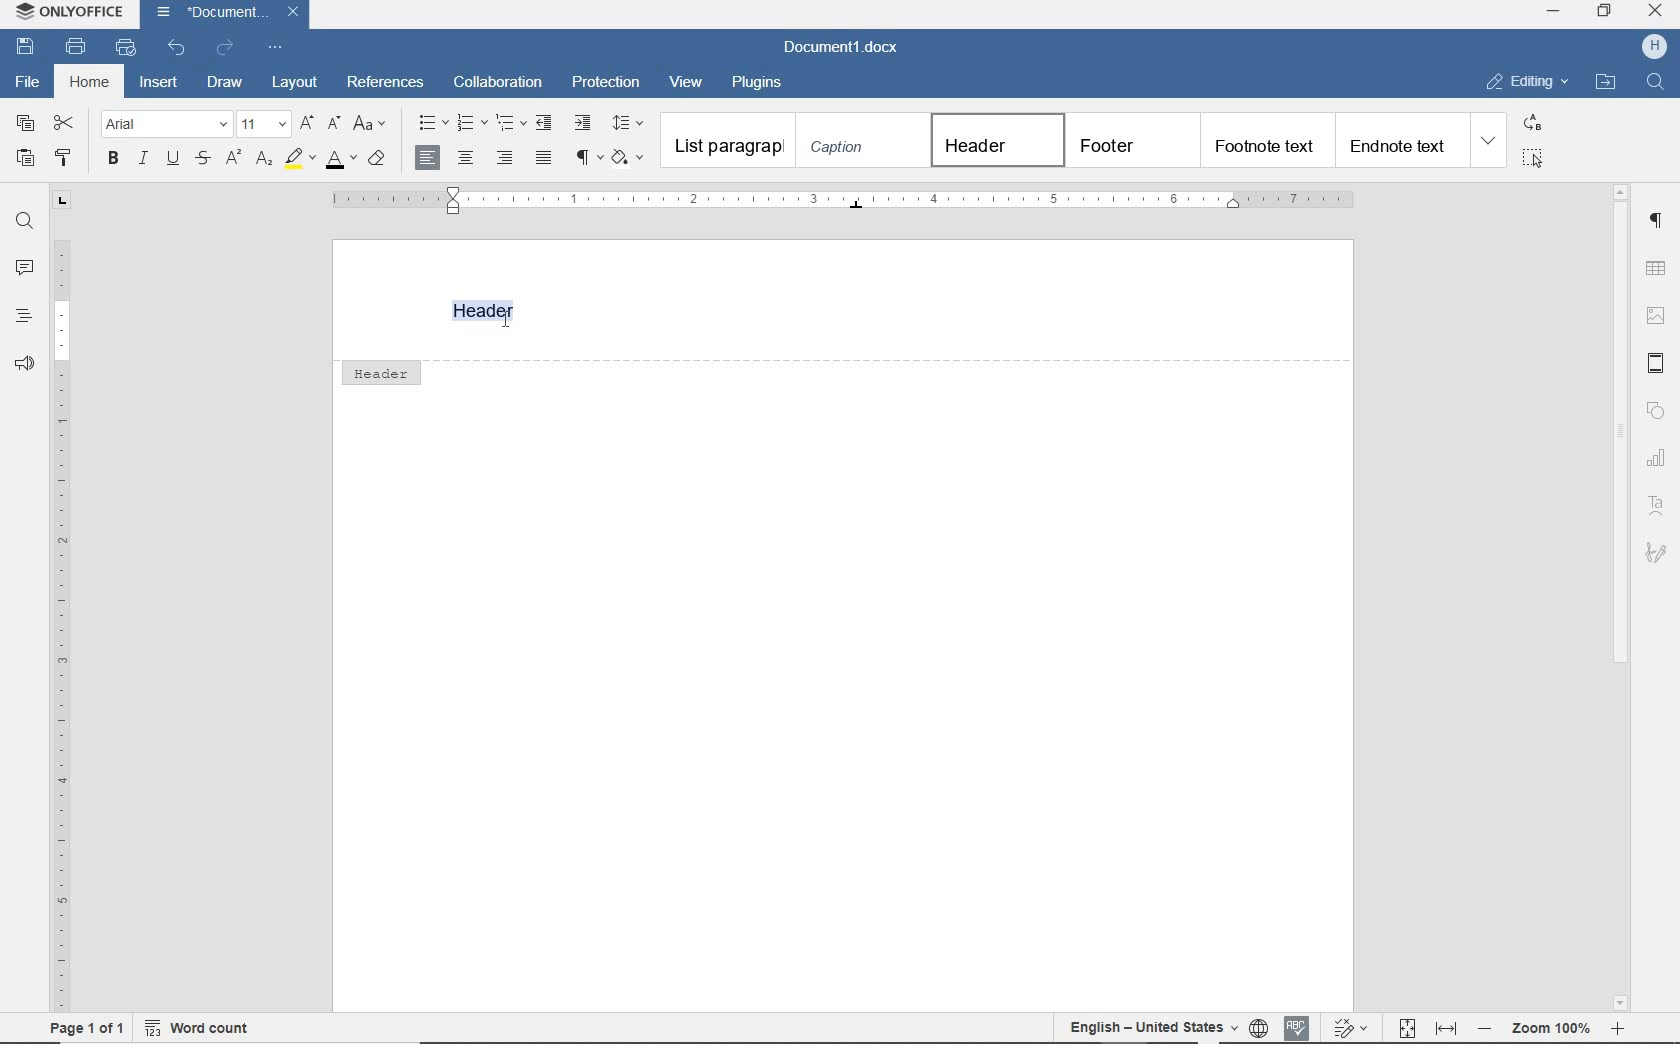 The height and width of the screenshot is (1044, 1680). Describe the element at coordinates (835, 201) in the screenshot. I see `ruler` at that location.